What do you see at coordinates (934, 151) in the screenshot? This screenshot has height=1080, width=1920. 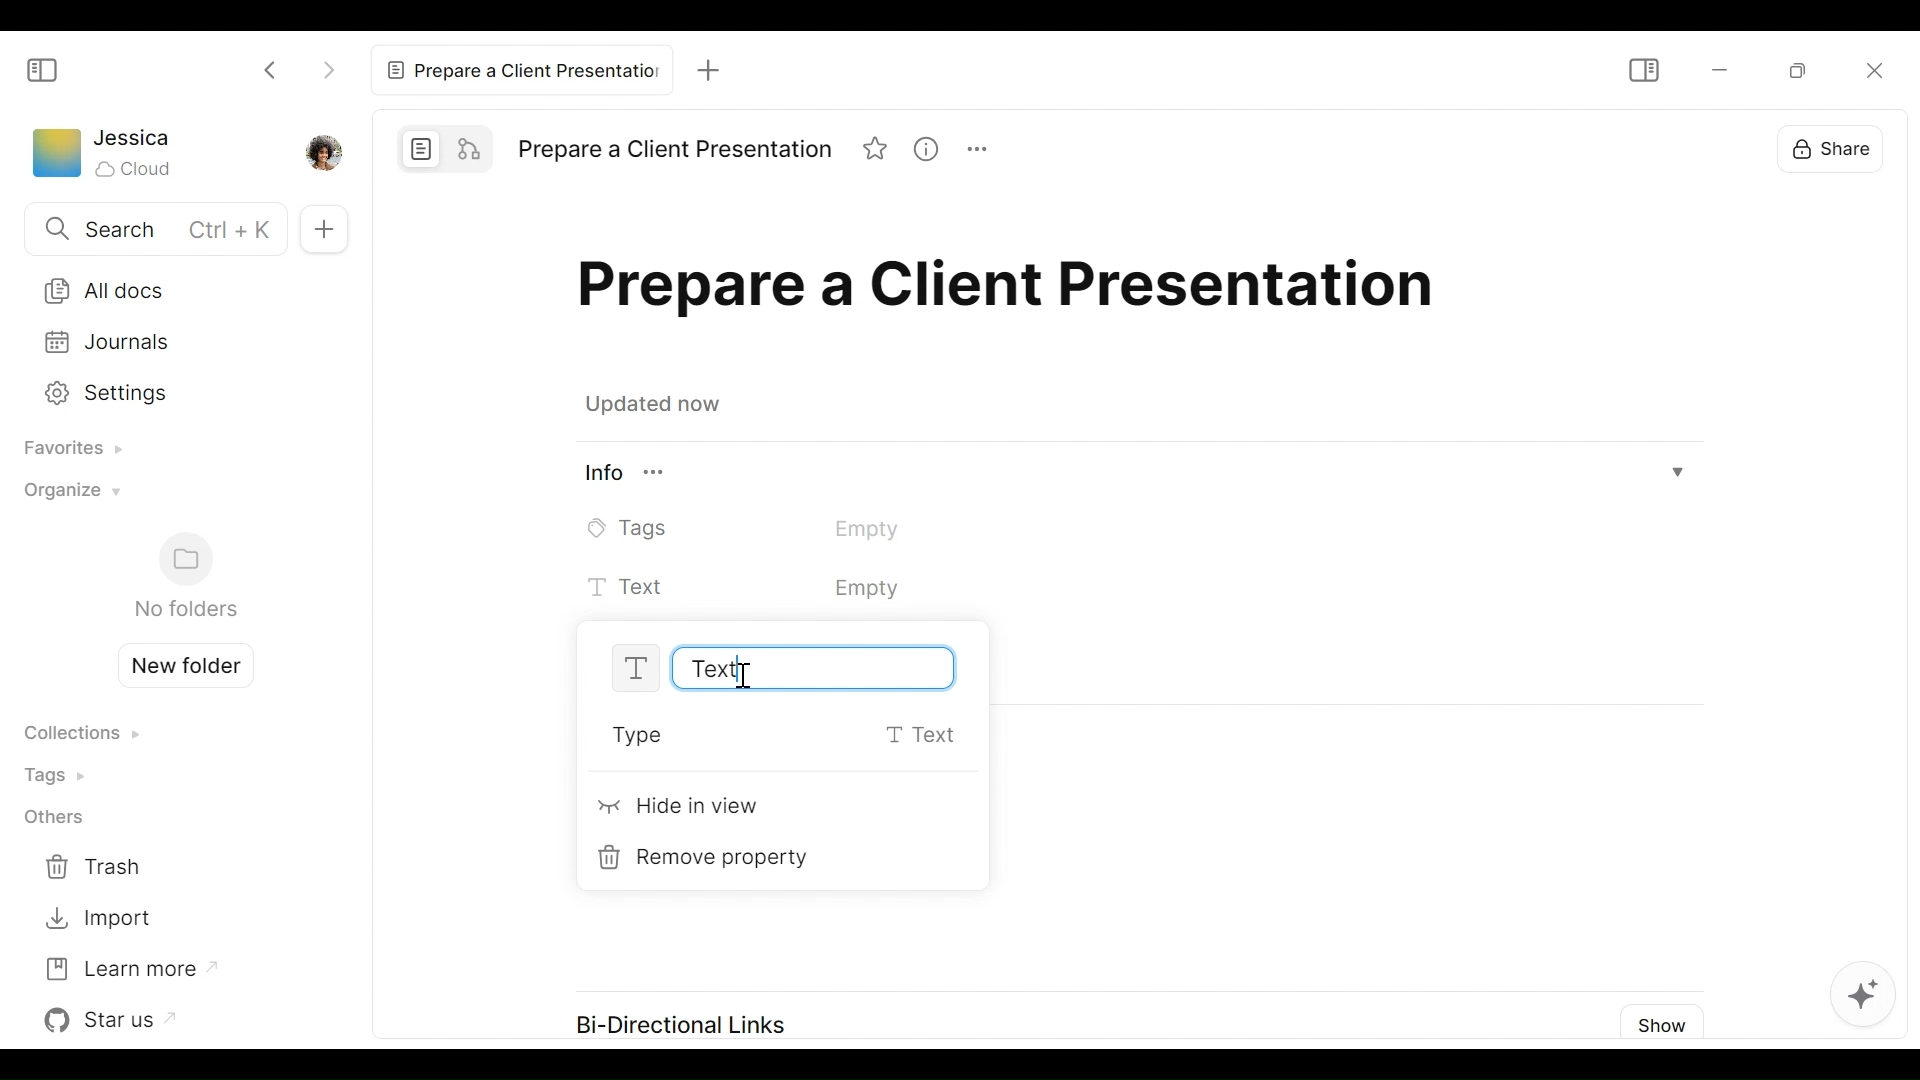 I see `View Information` at bounding box center [934, 151].